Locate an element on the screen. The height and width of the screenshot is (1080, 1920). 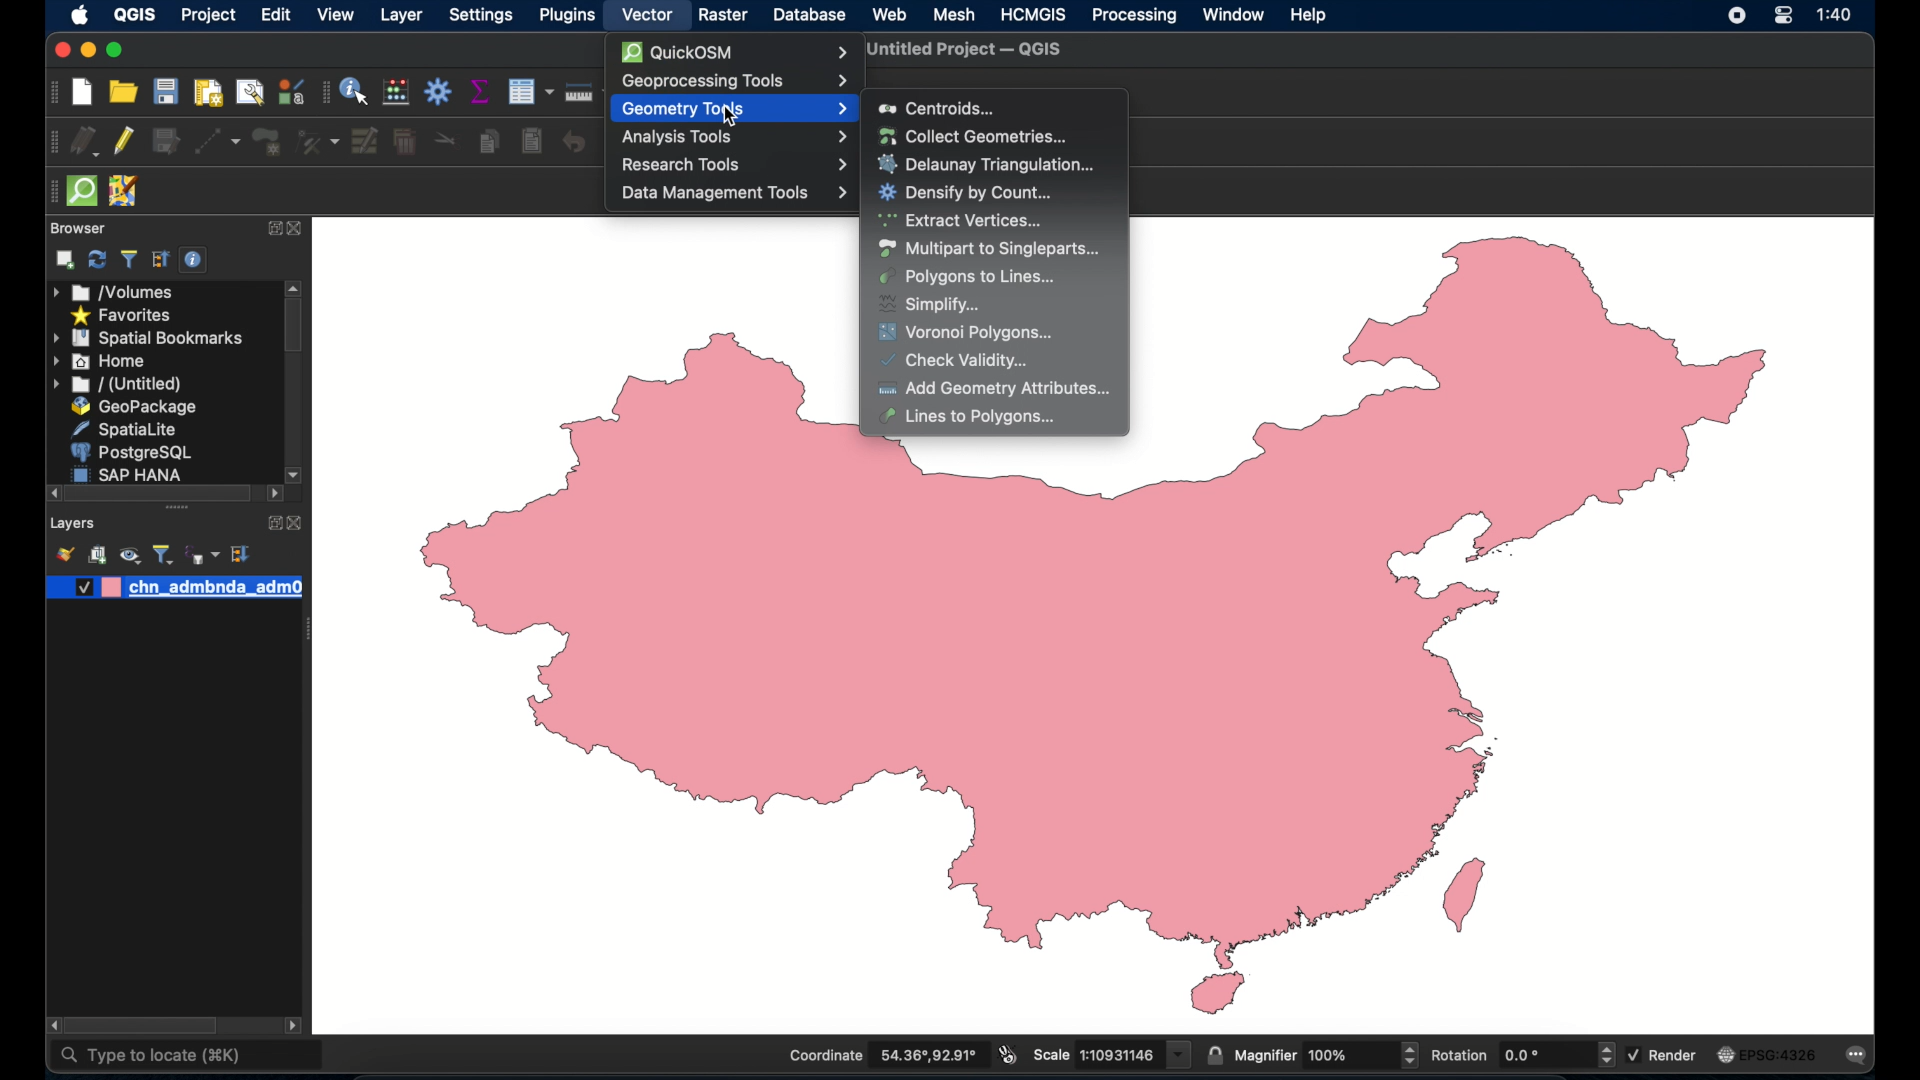
toolbox is located at coordinates (439, 91).